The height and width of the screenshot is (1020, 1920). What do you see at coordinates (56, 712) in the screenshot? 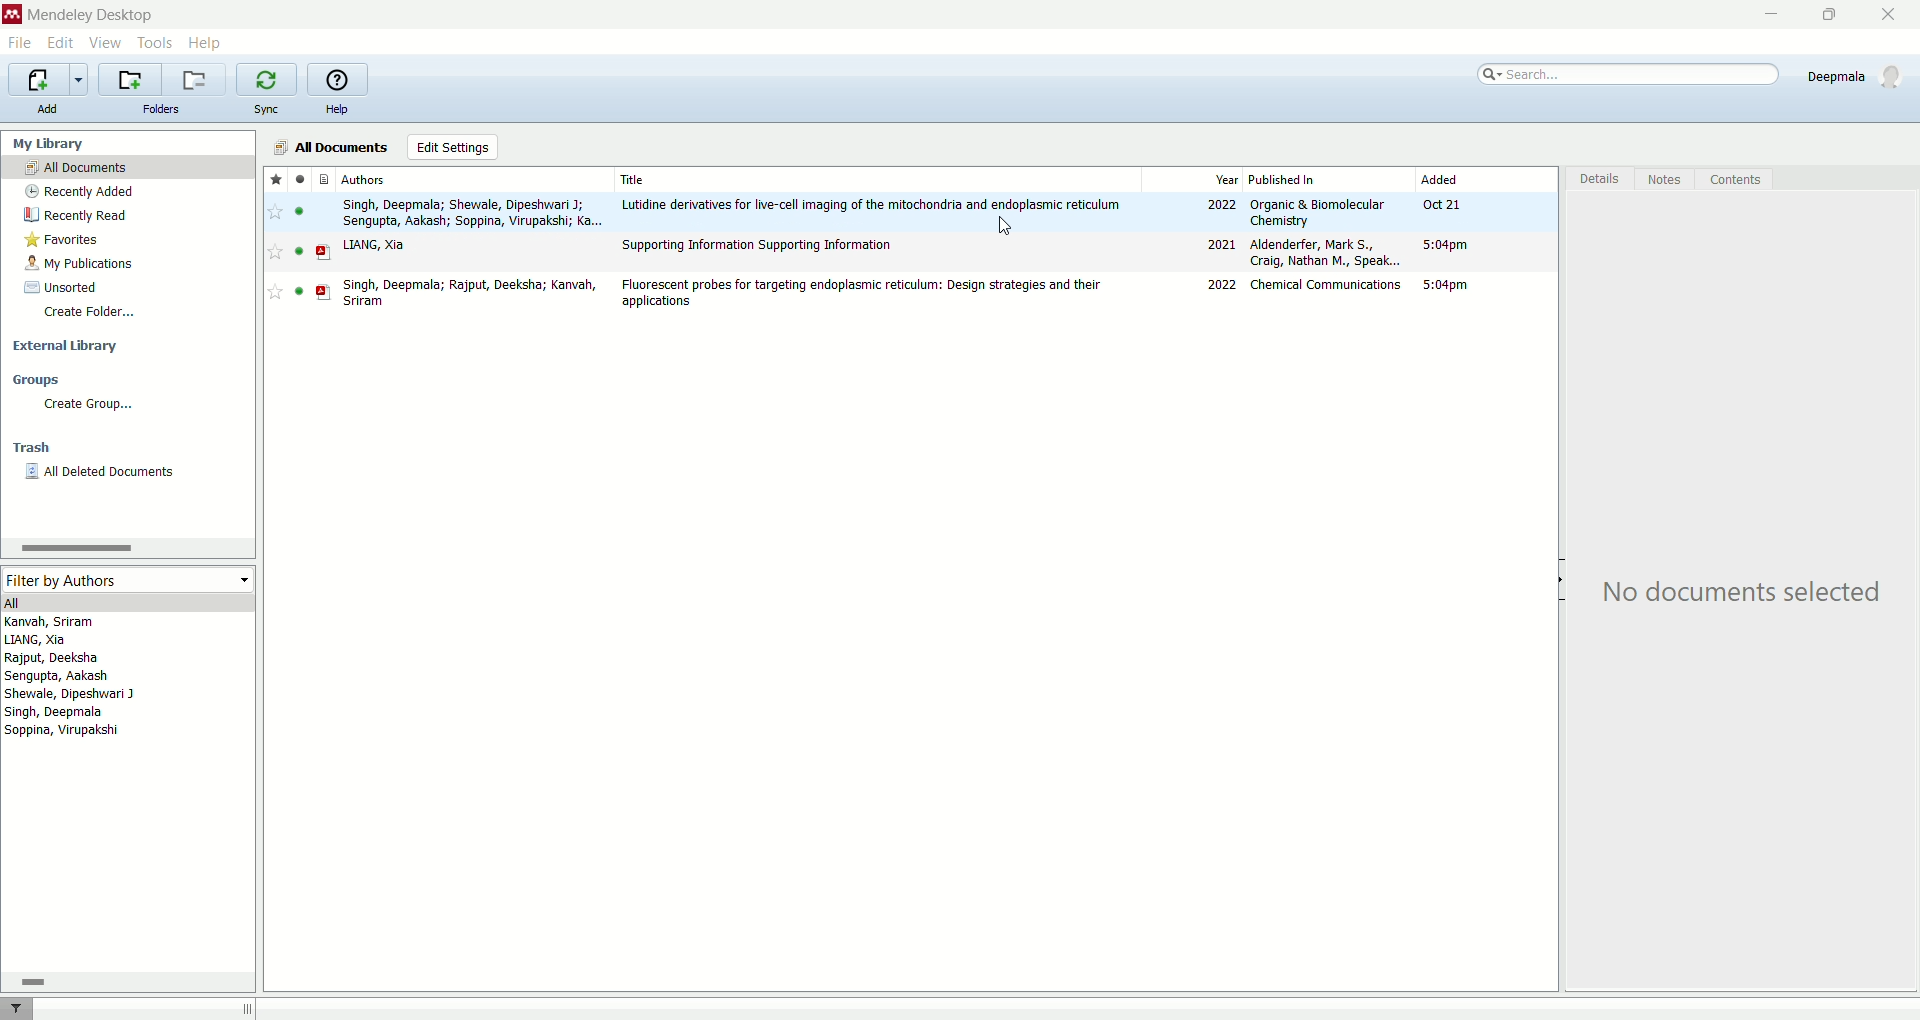
I see `singh, deepmala` at bounding box center [56, 712].